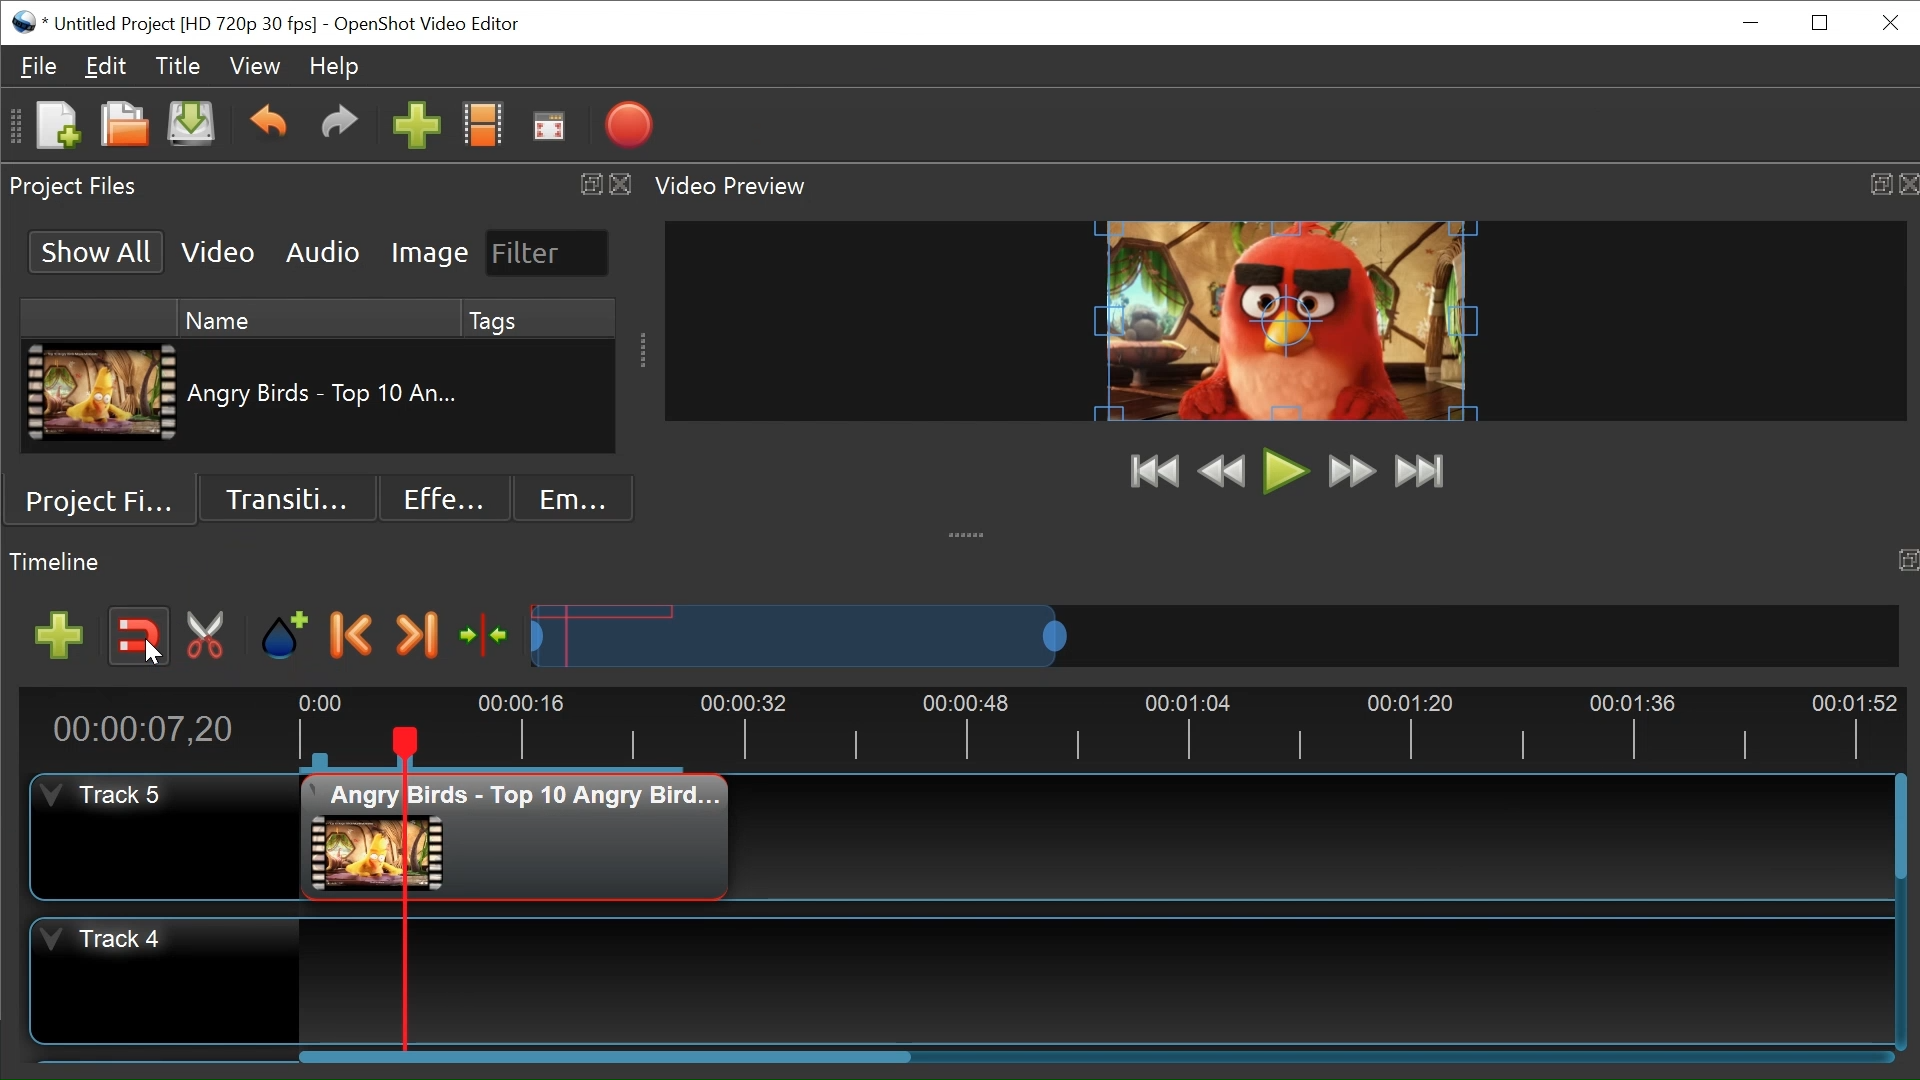 The width and height of the screenshot is (1920, 1080). What do you see at coordinates (513, 839) in the screenshot?
I see `Clip at Timeline` at bounding box center [513, 839].